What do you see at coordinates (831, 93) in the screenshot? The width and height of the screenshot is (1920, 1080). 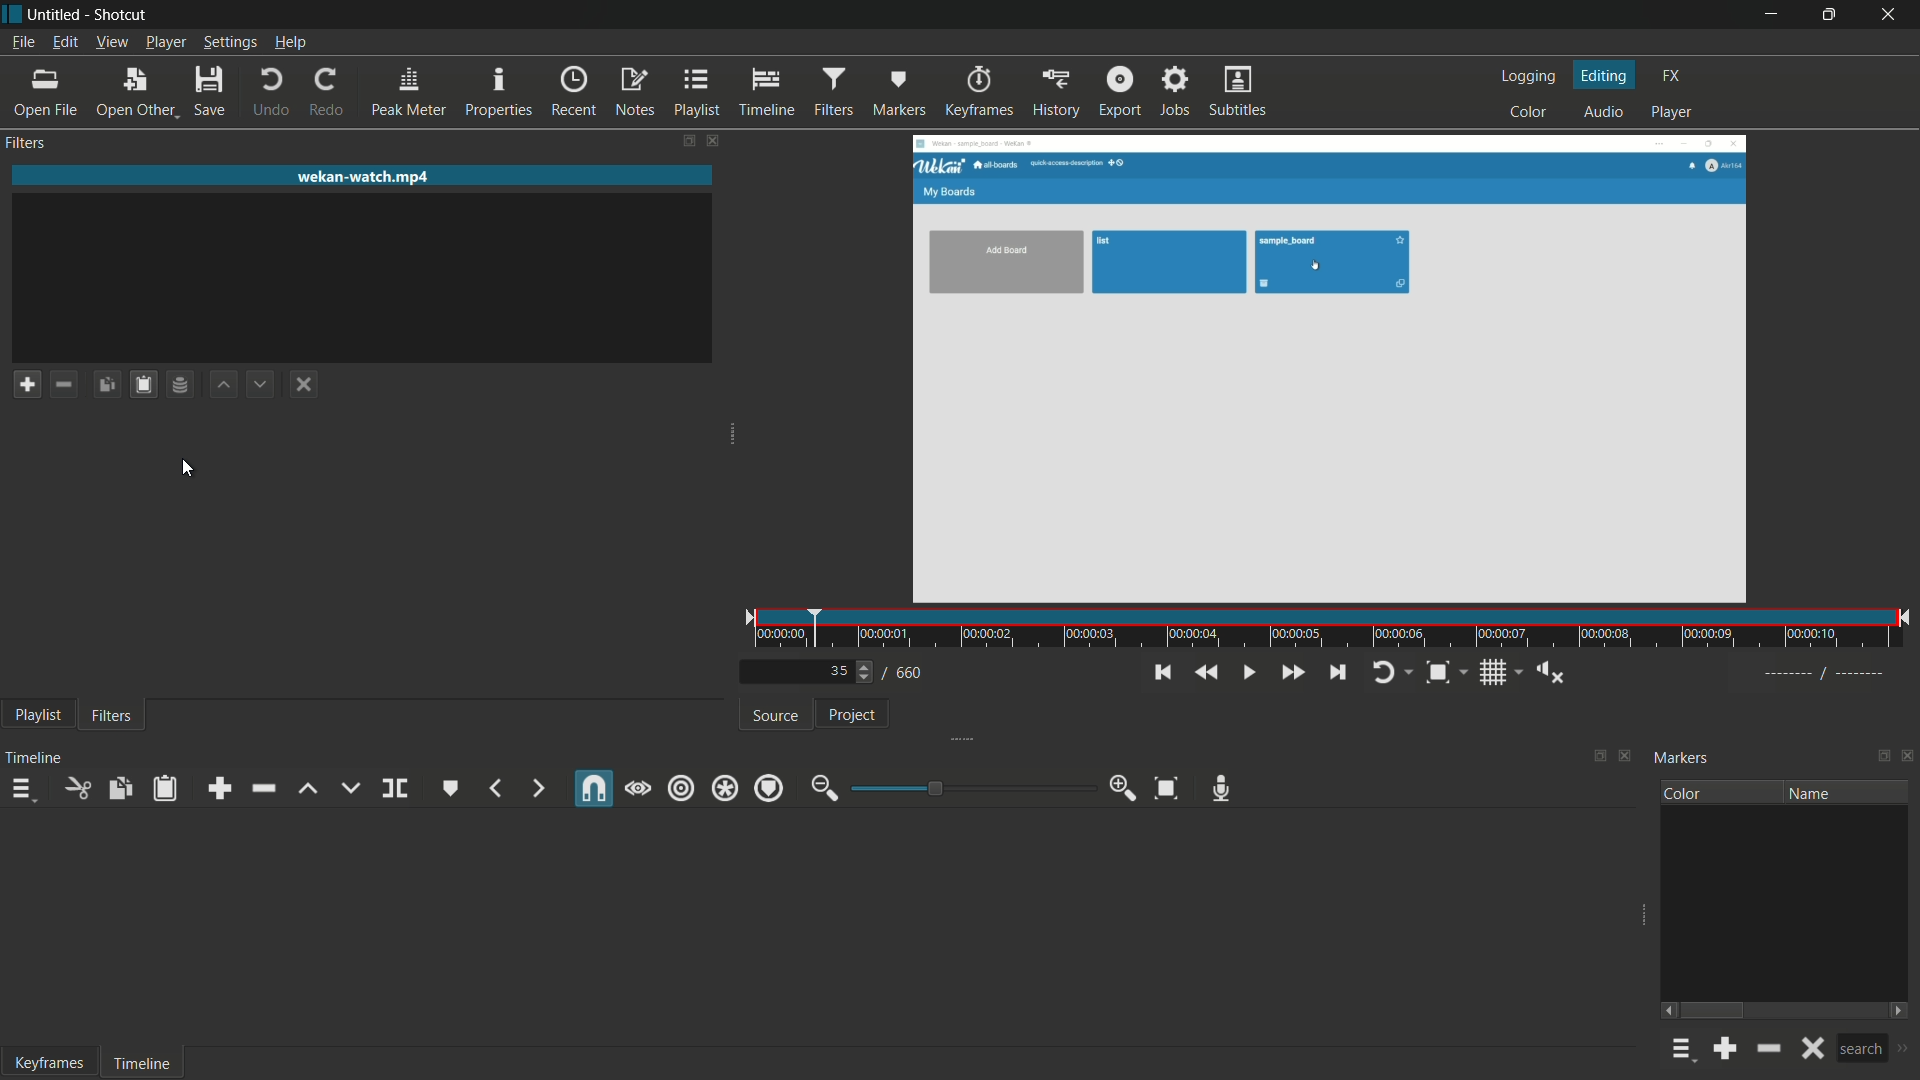 I see `filters` at bounding box center [831, 93].